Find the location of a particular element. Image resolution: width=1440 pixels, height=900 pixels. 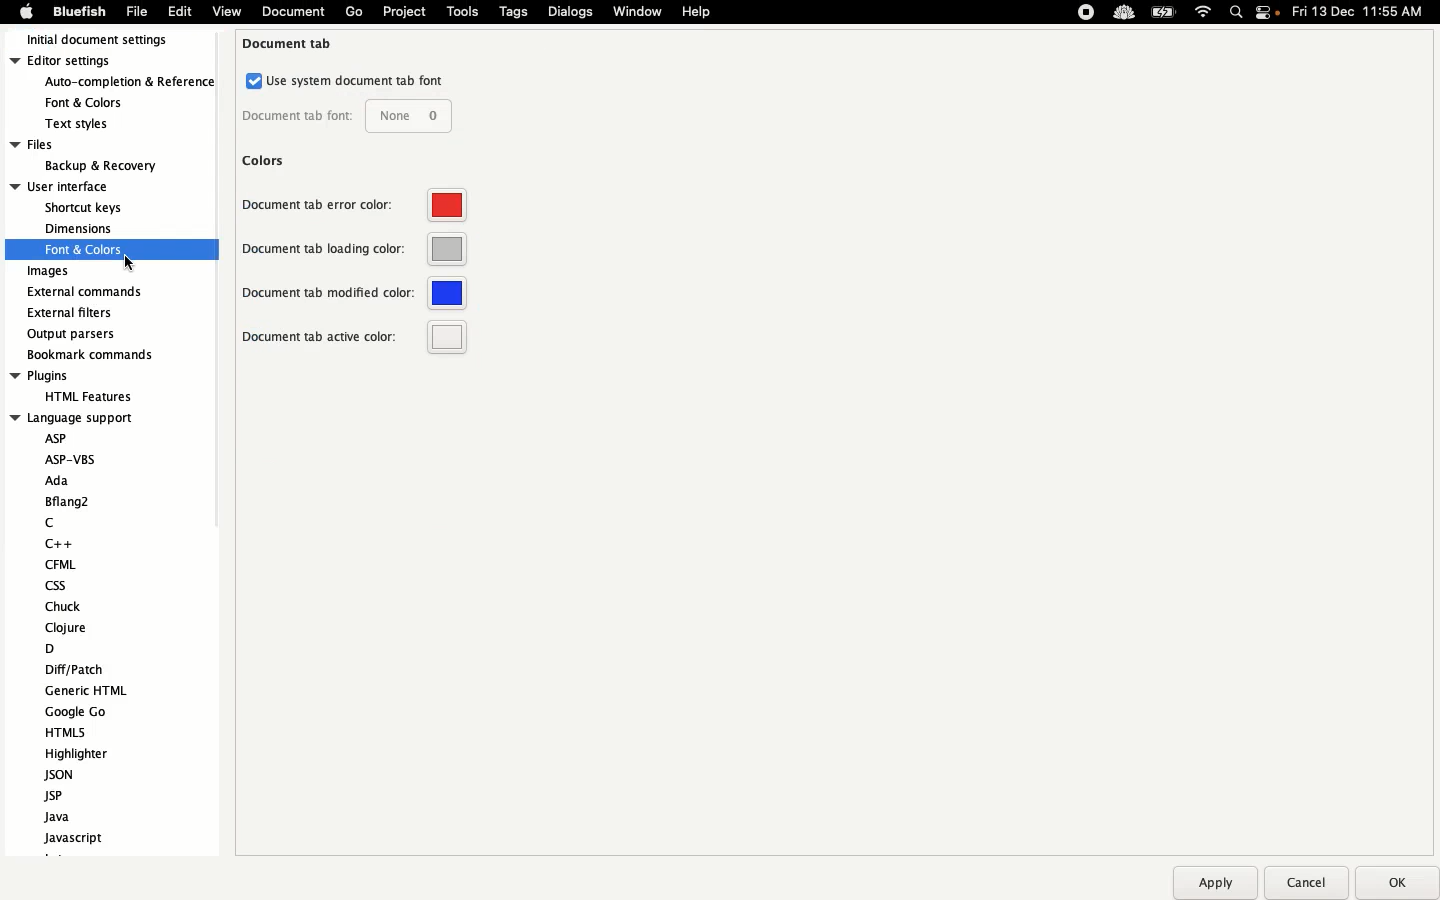

External filters is located at coordinates (73, 313).